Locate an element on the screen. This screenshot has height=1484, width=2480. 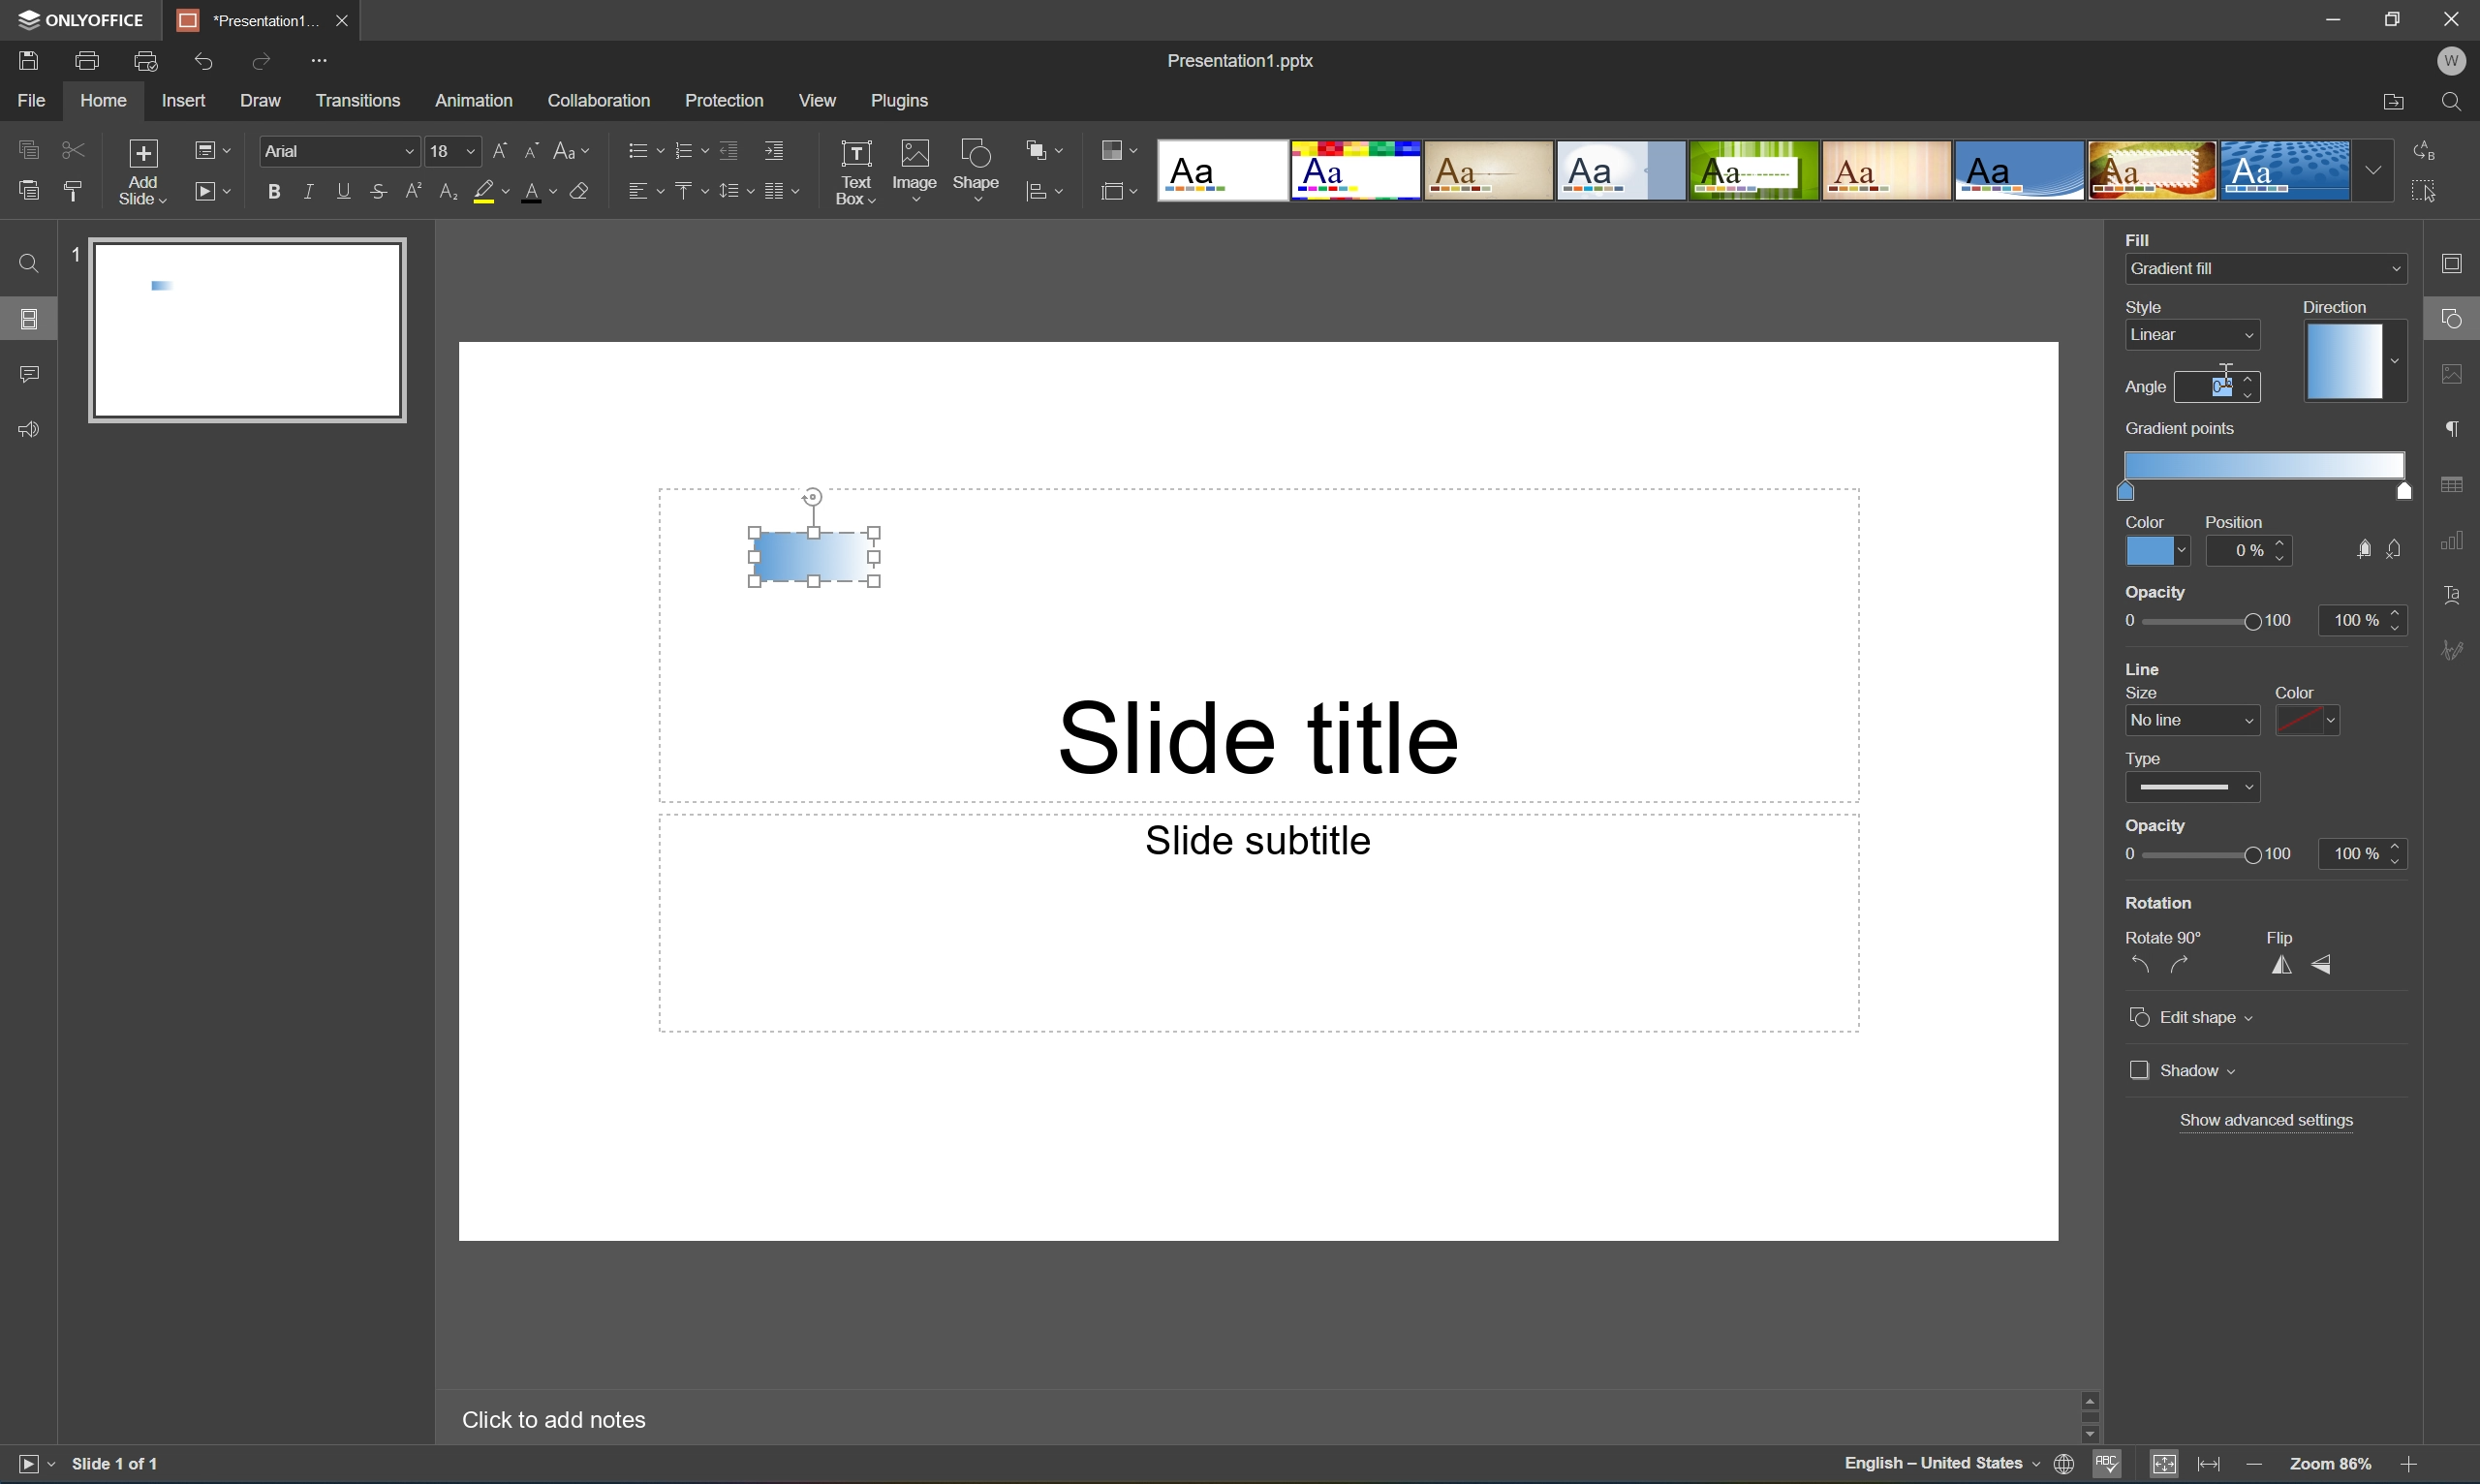
Position is located at coordinates (2232, 522).